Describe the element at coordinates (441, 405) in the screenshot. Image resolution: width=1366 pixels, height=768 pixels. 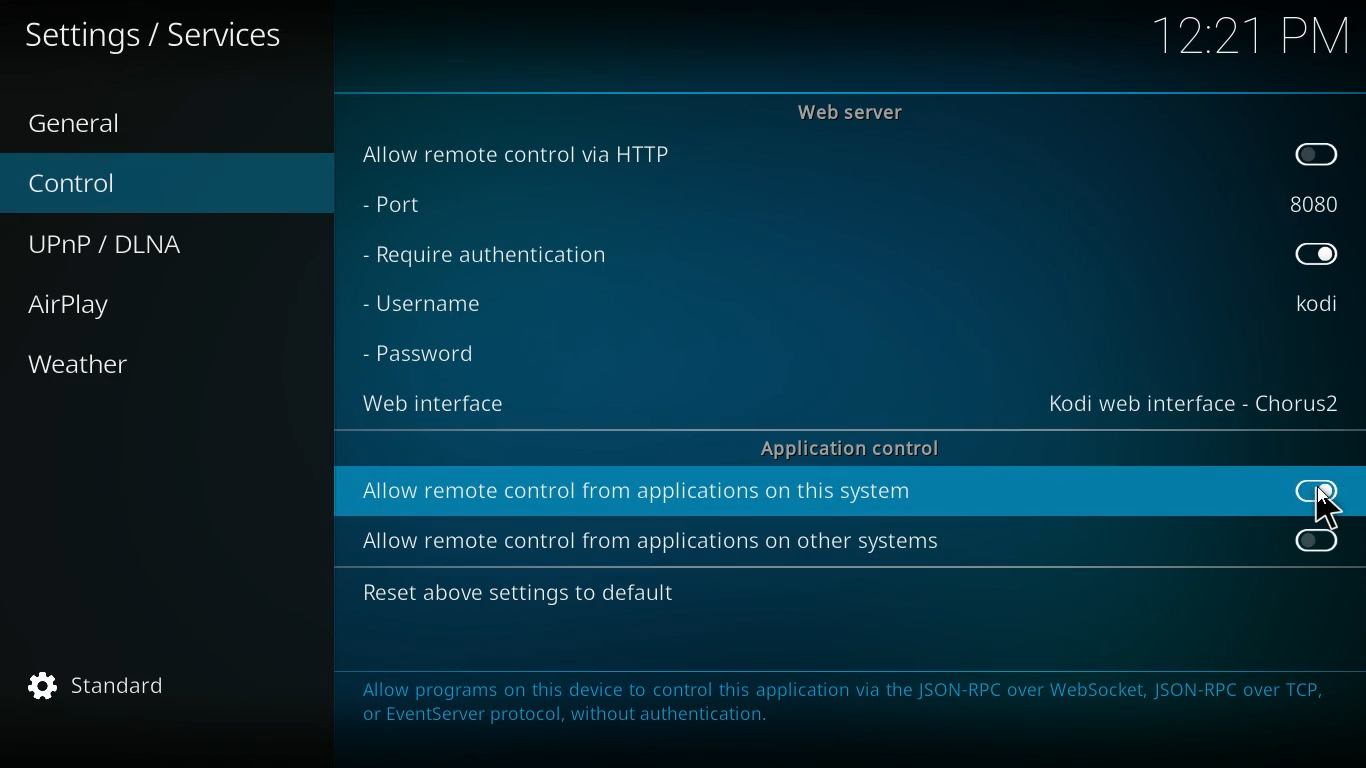
I see `web interface` at that location.